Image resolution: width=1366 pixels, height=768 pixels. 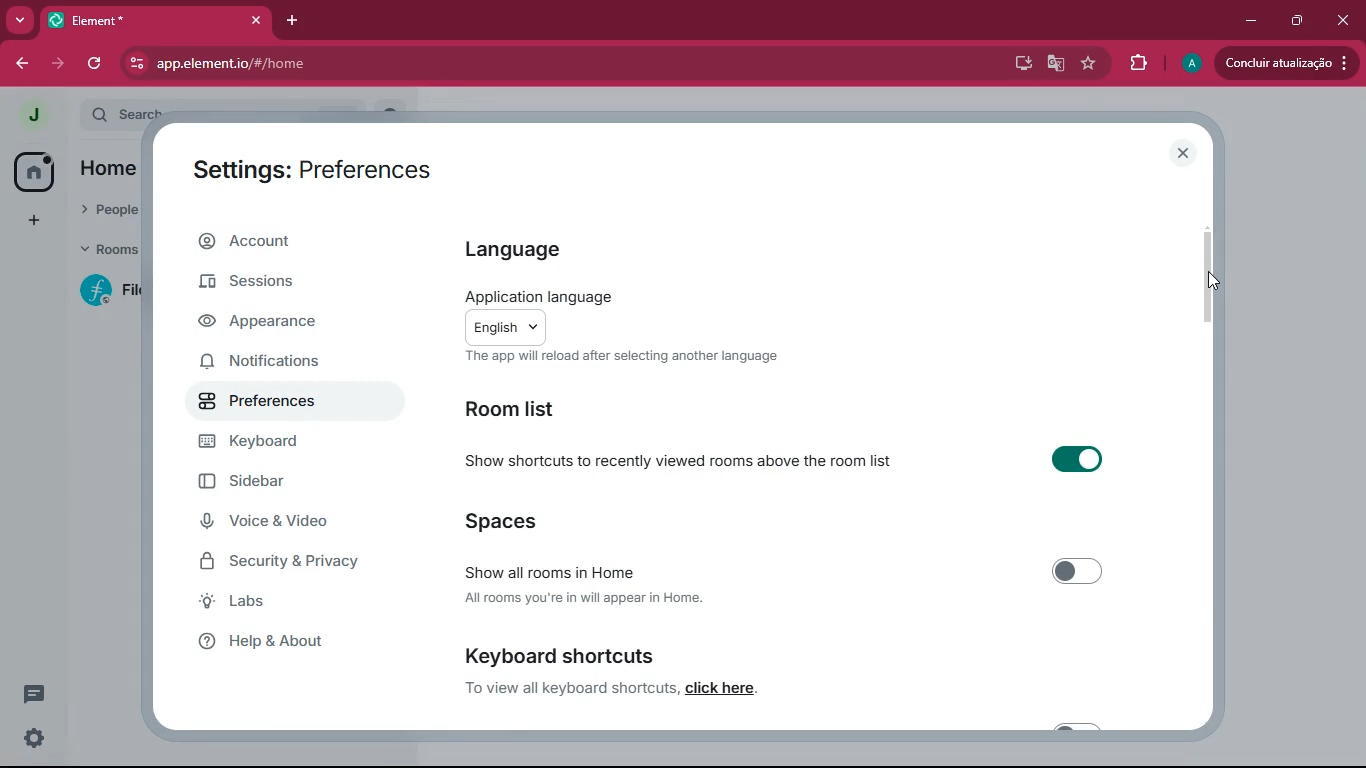 What do you see at coordinates (283, 285) in the screenshot?
I see `sessions` at bounding box center [283, 285].